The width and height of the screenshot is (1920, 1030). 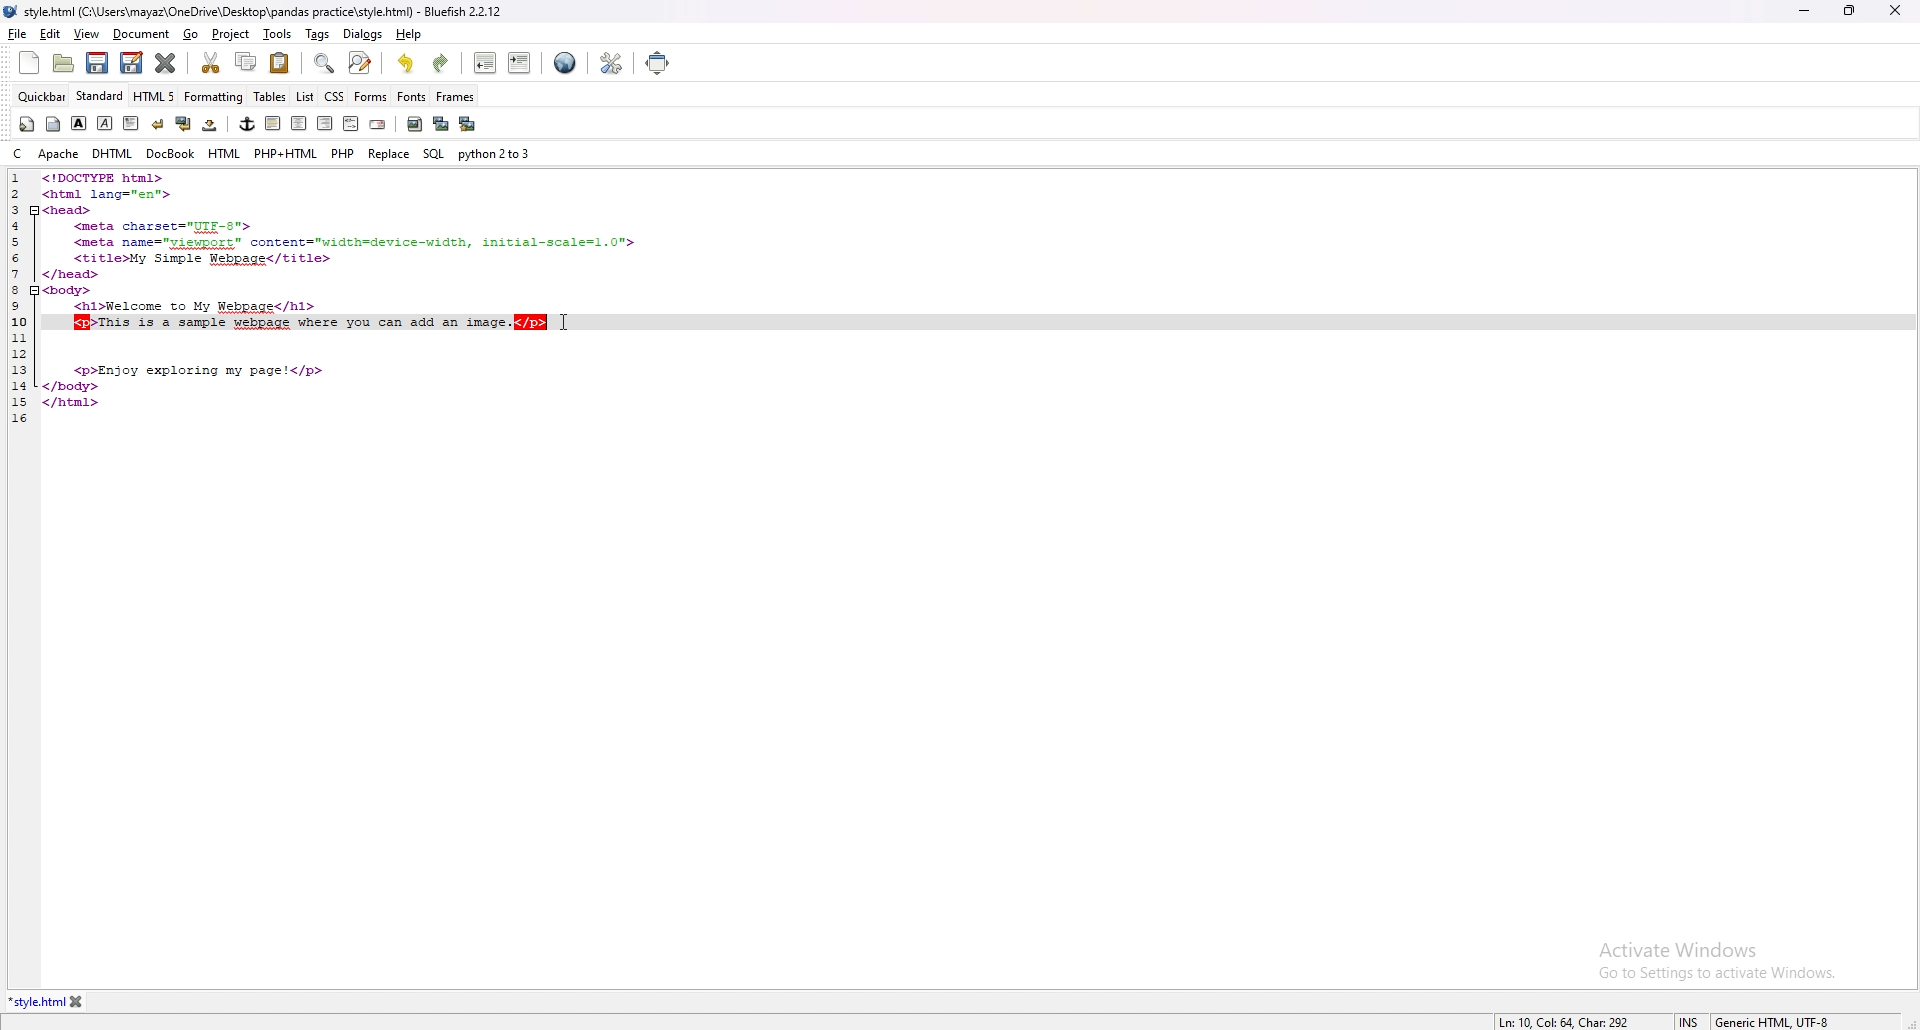 I want to click on close current tab, so click(x=167, y=63).